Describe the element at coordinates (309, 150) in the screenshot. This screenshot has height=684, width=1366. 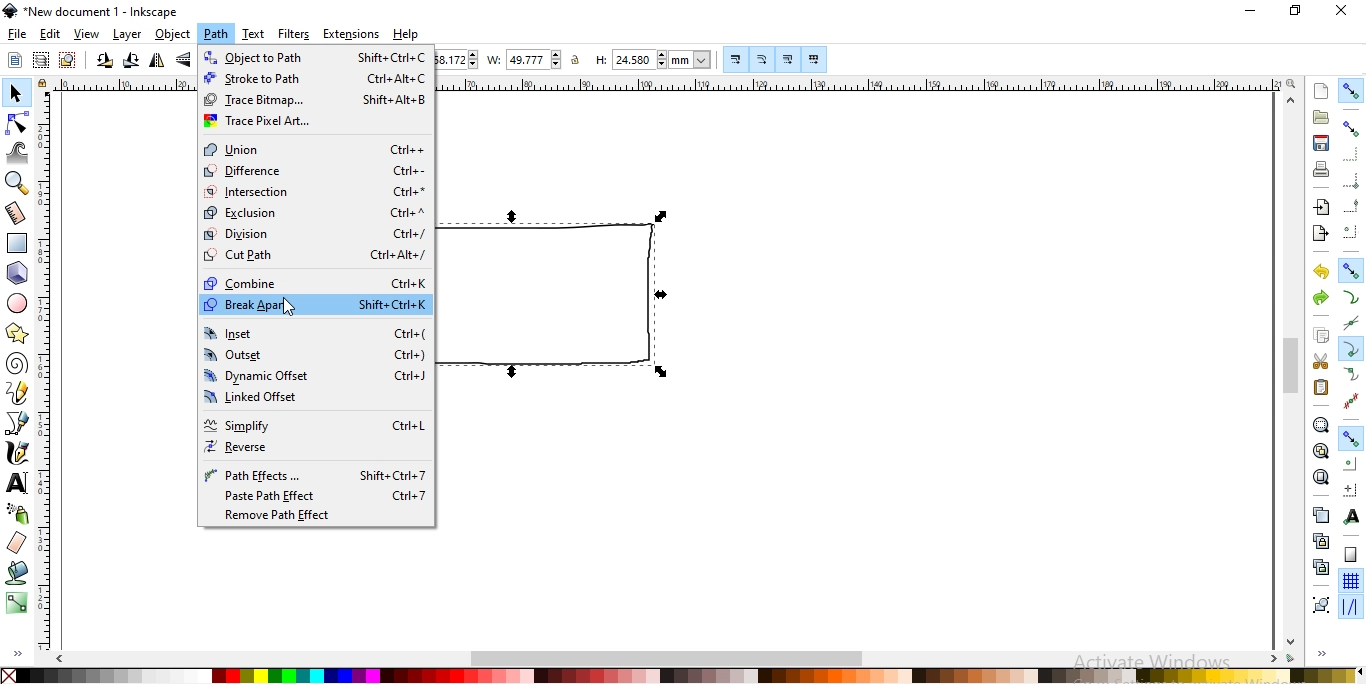
I see `union` at that location.